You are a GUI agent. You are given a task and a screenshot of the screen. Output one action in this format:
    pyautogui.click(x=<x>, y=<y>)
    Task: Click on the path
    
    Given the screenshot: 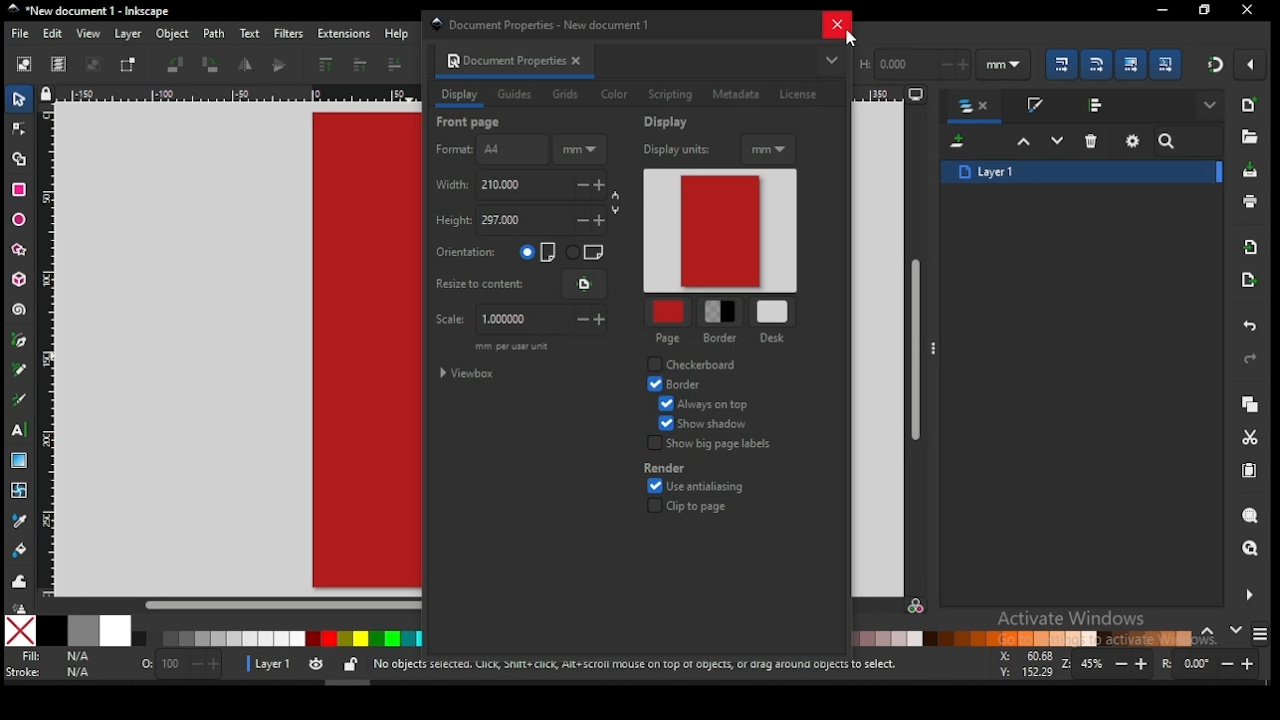 What is the action you would take?
    pyautogui.click(x=214, y=34)
    